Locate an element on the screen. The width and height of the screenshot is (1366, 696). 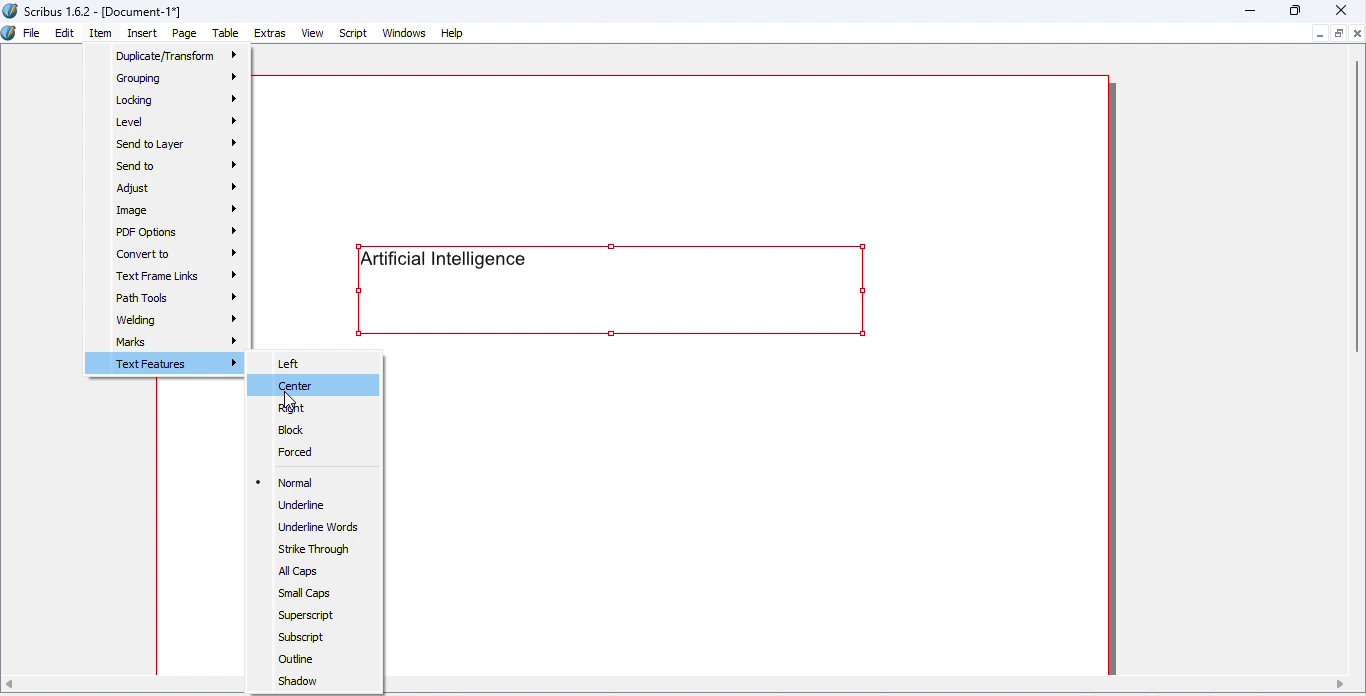
Grouping is located at coordinates (176, 78).